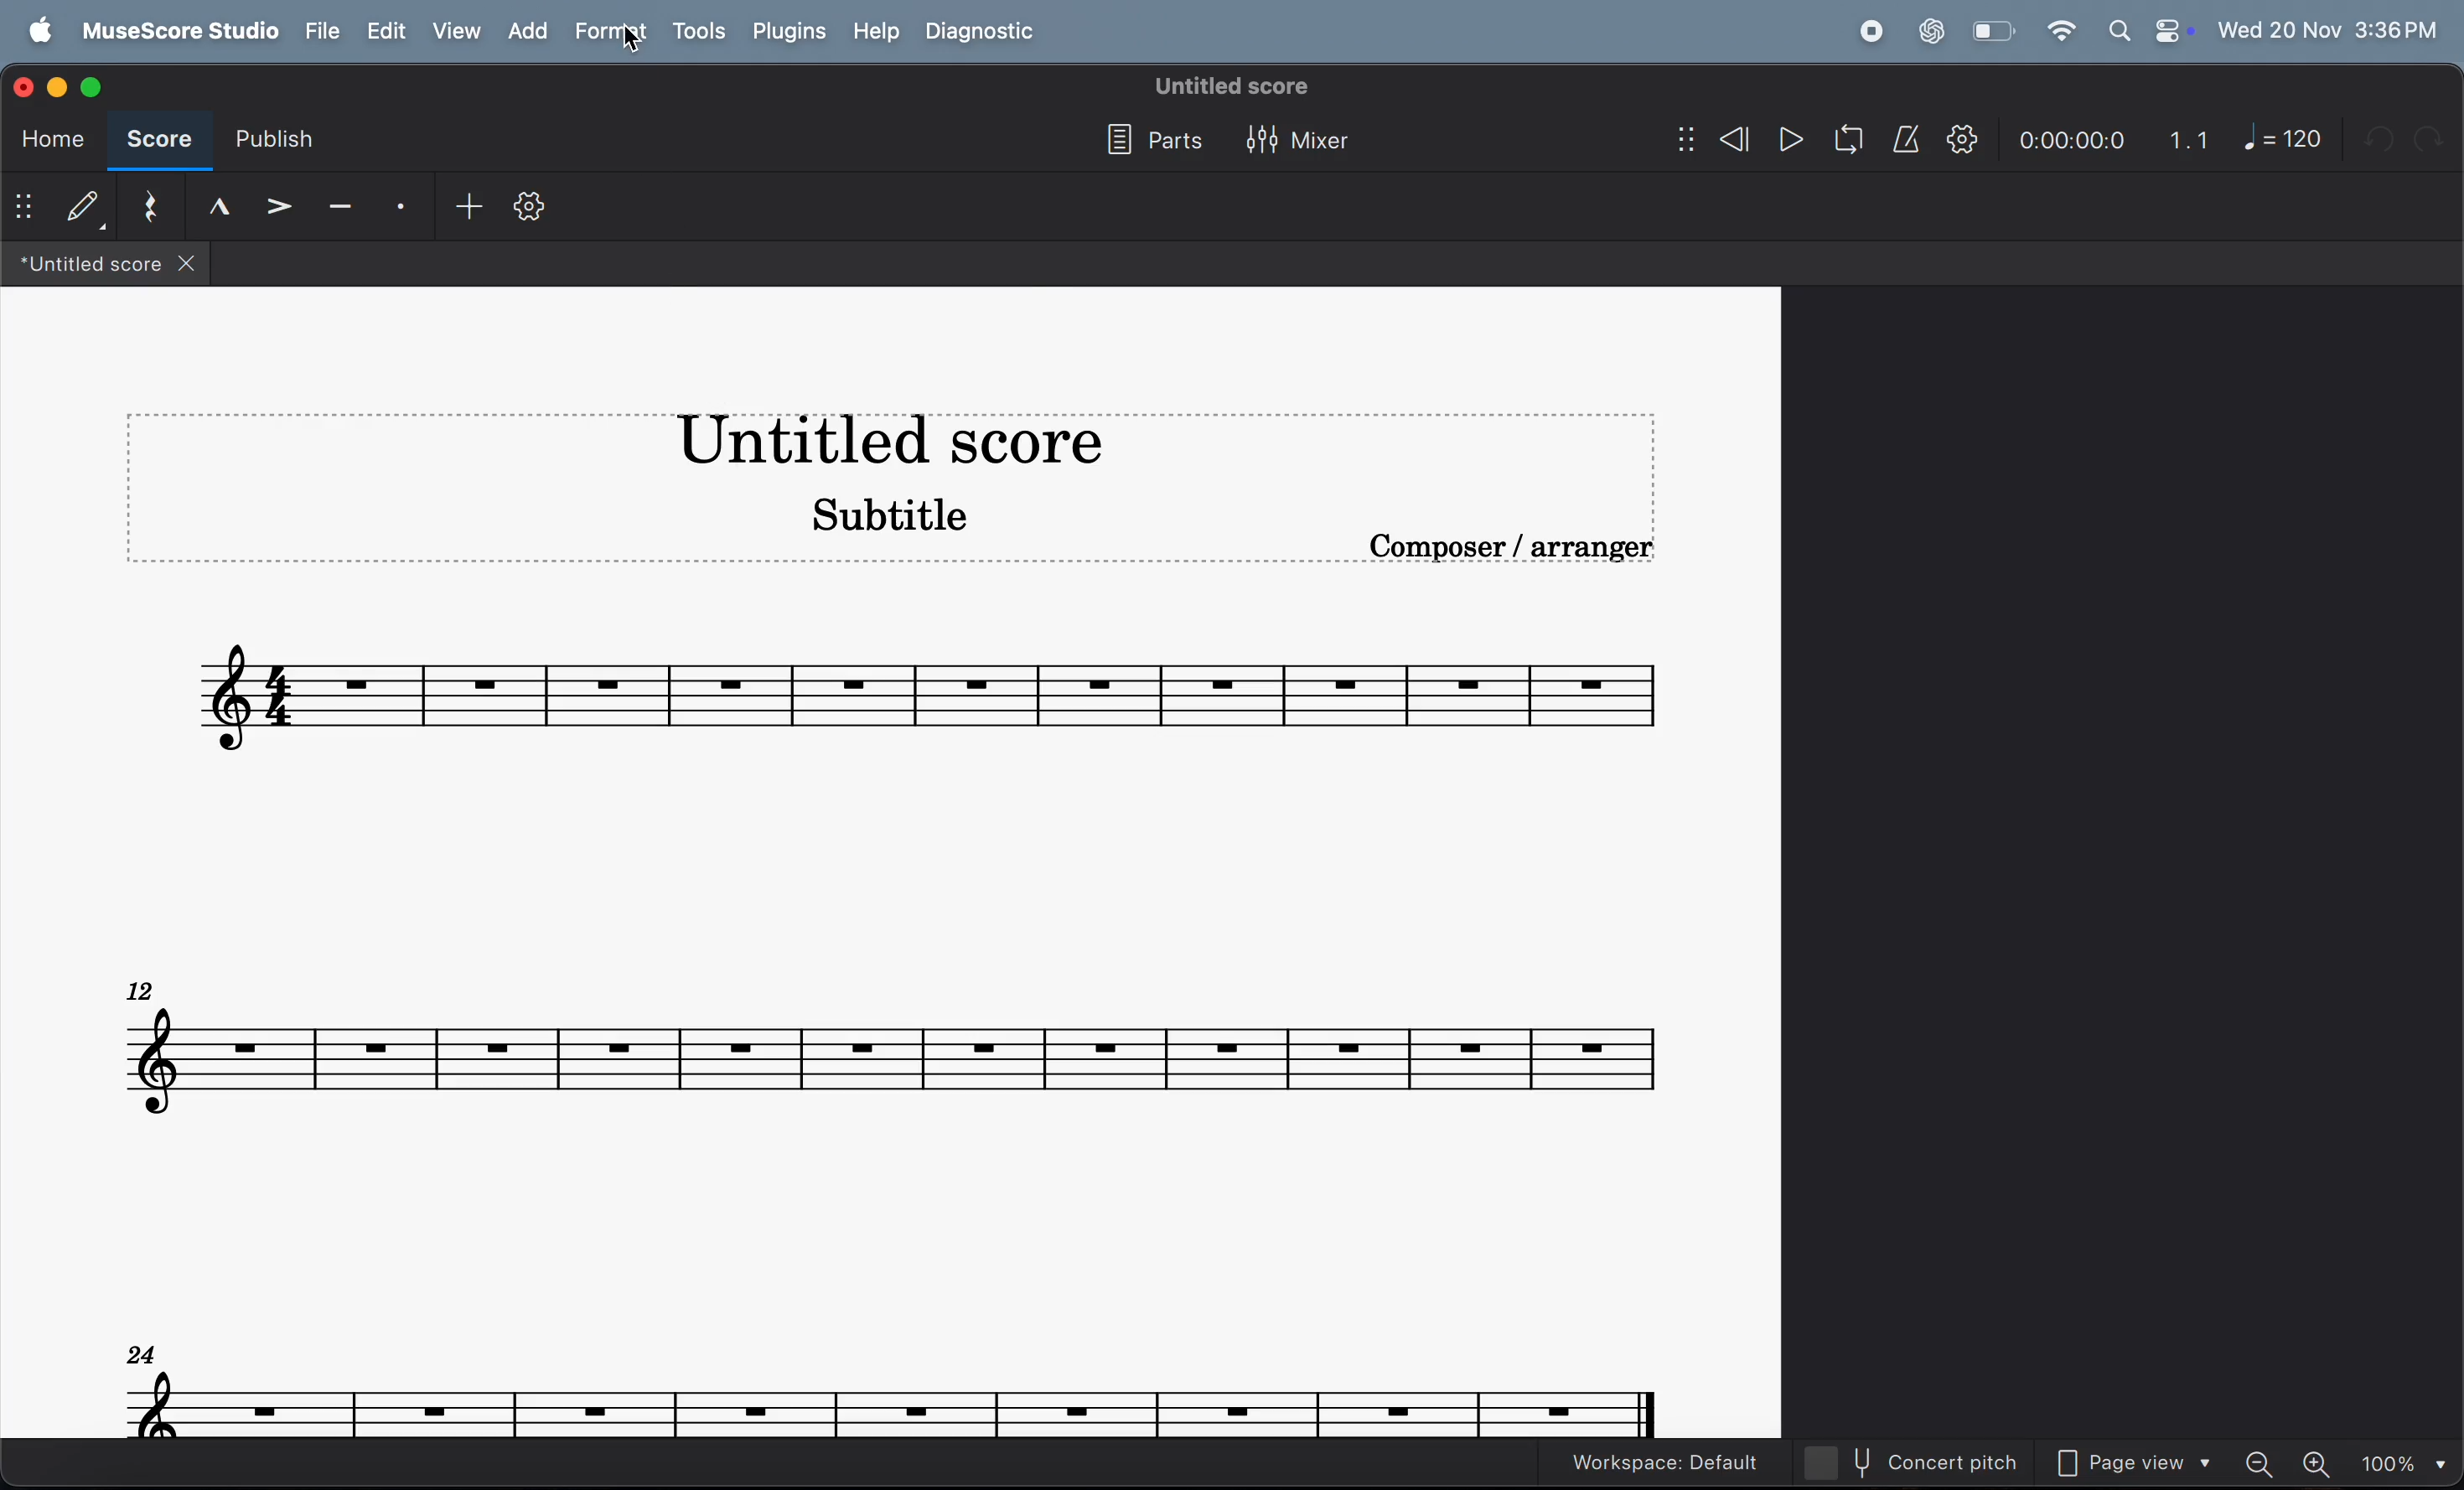  I want to click on accent, so click(282, 208).